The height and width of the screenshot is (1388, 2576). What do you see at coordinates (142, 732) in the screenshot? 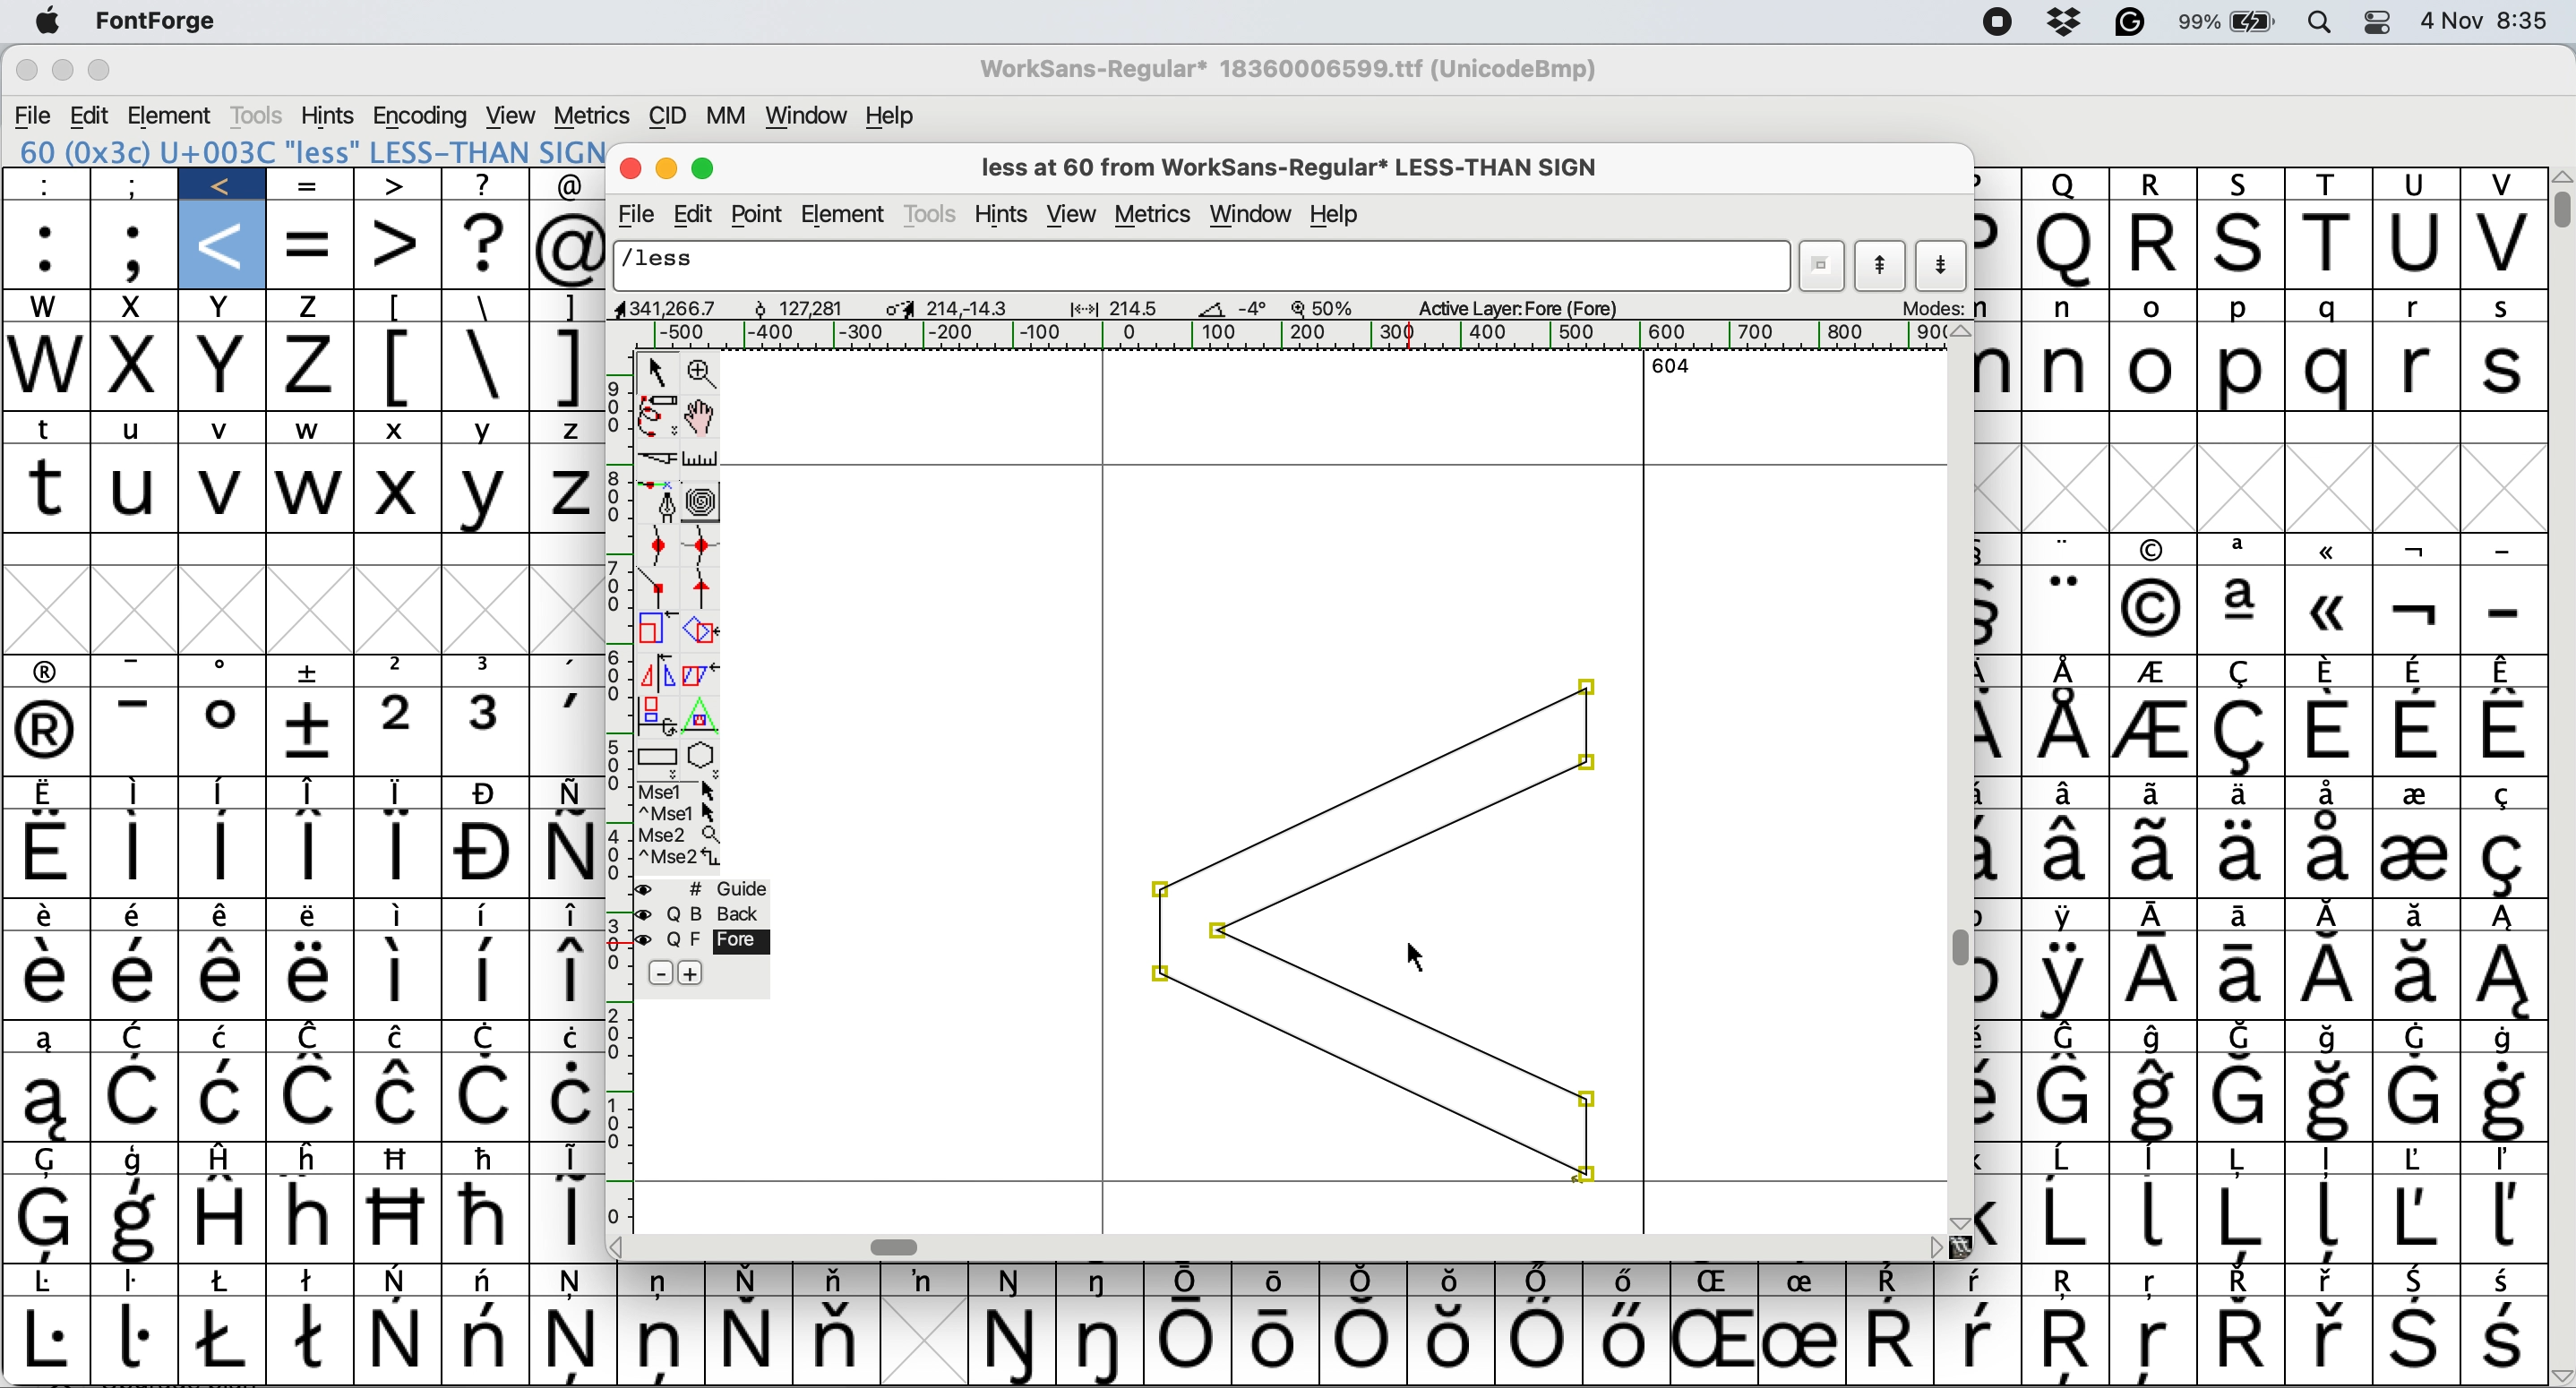
I see `-` at bounding box center [142, 732].